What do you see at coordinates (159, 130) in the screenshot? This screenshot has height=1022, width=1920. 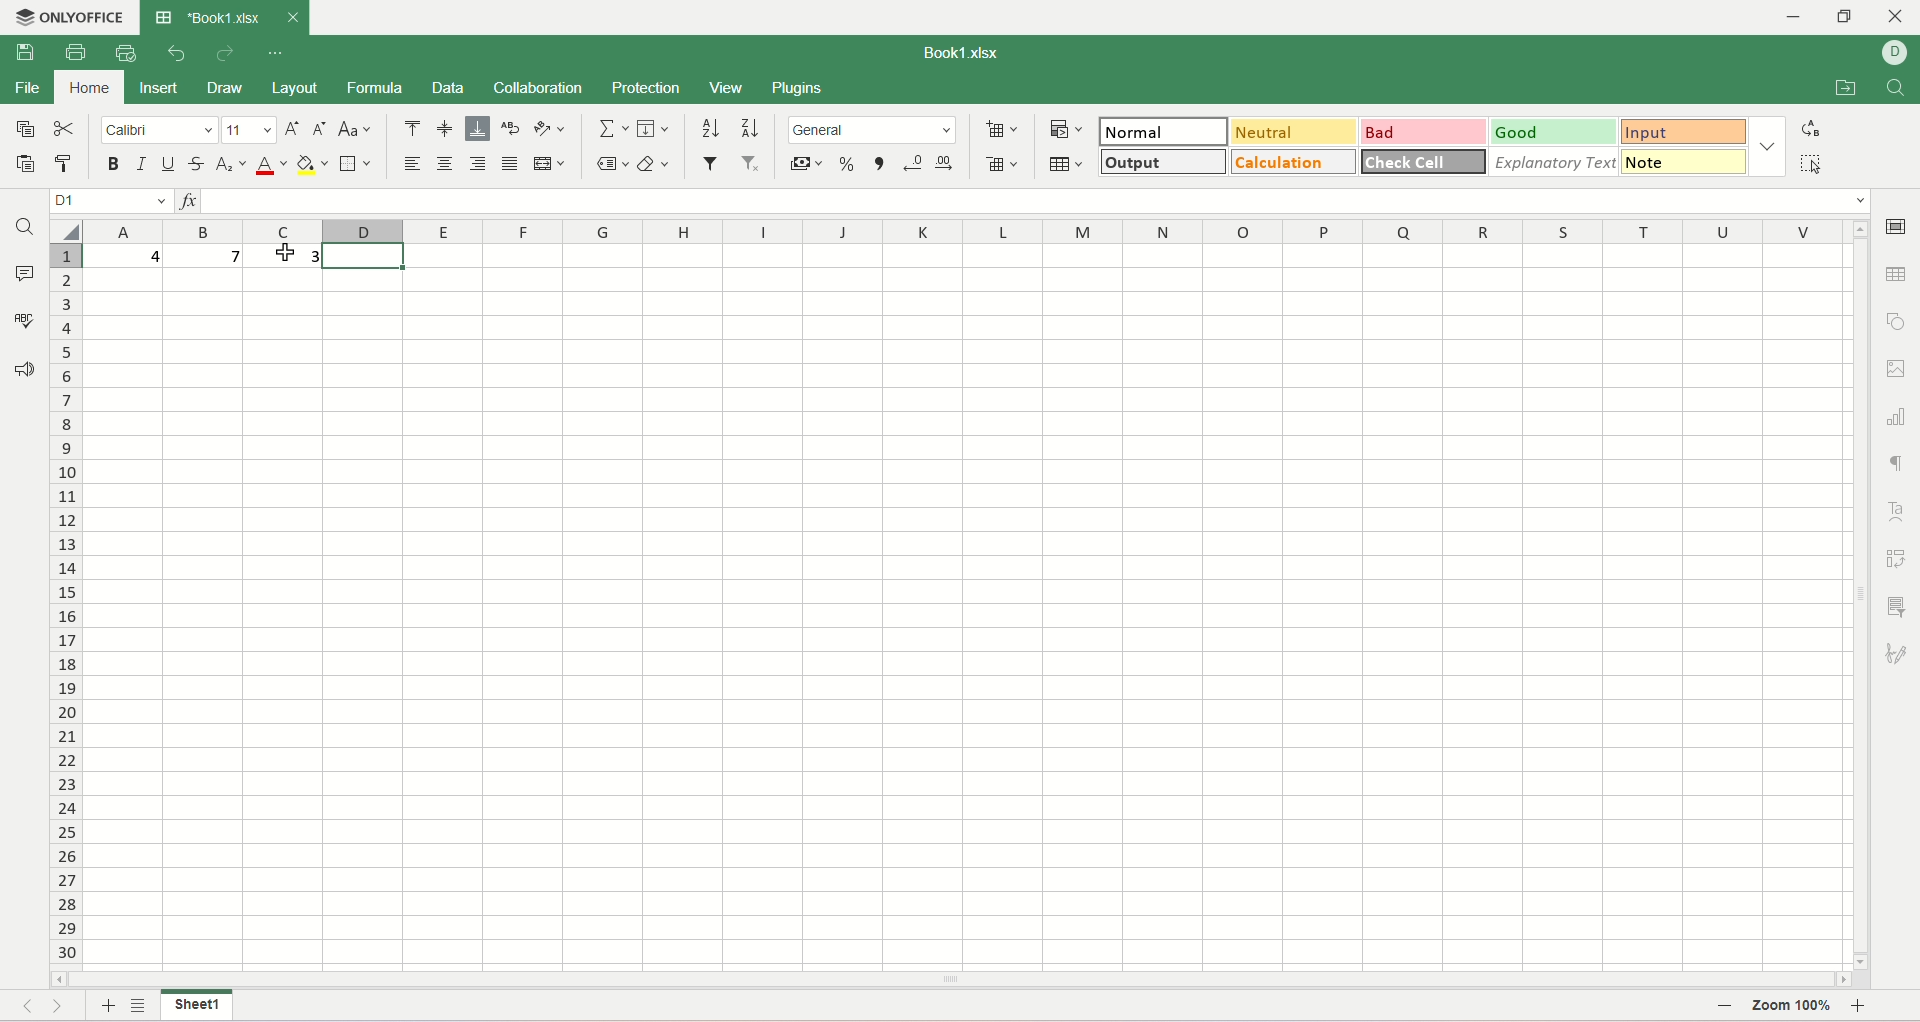 I see `calibri` at bounding box center [159, 130].